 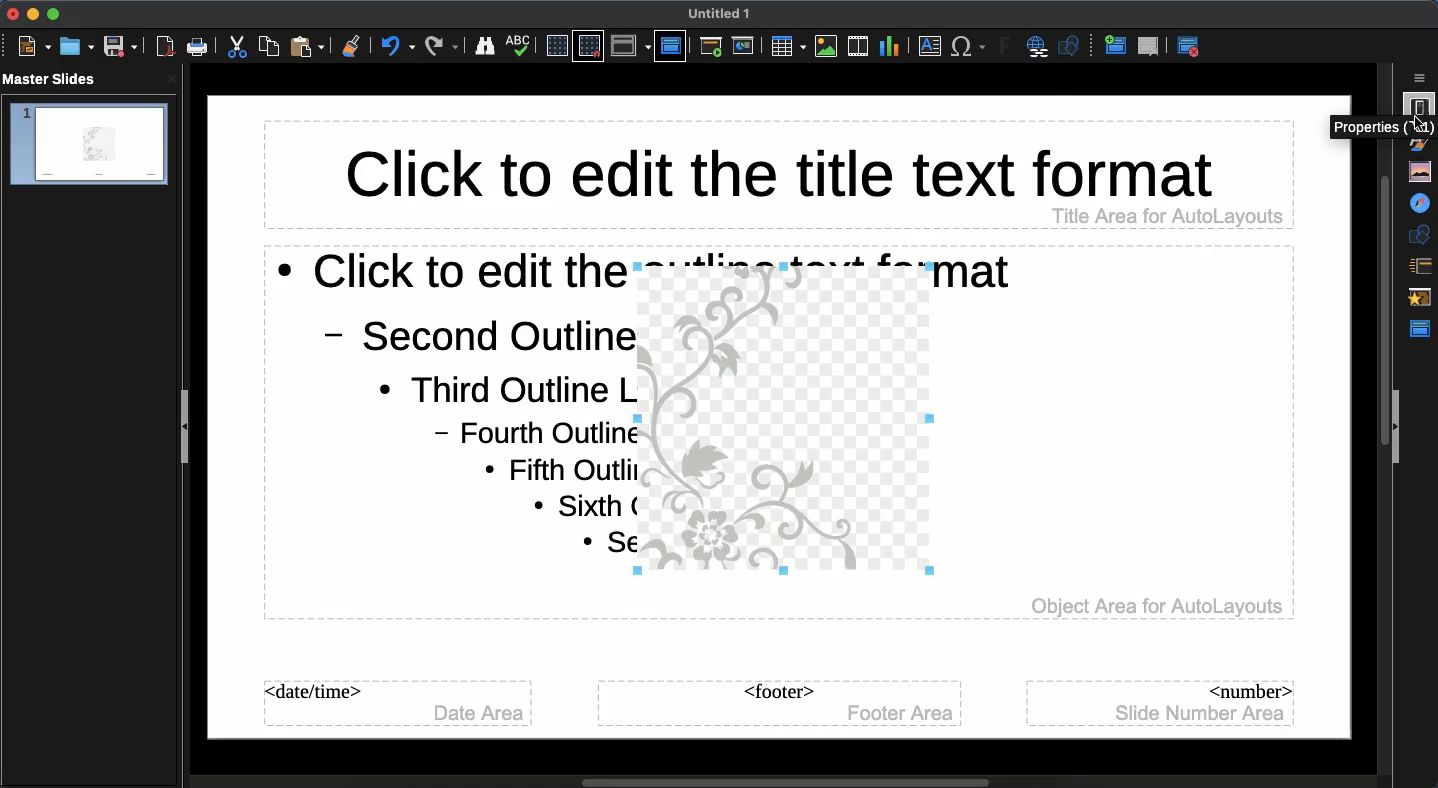 I want to click on Start from current slide, so click(x=745, y=46).